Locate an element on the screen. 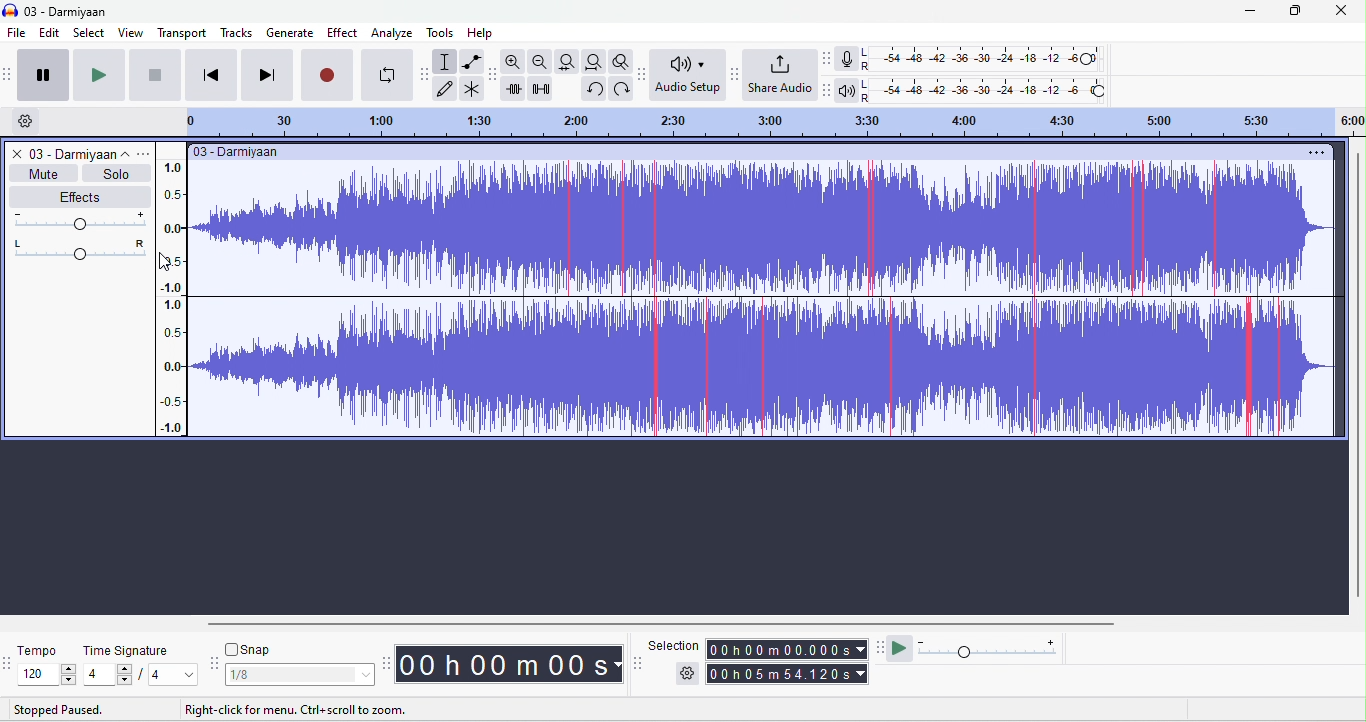  total time is located at coordinates (788, 674).